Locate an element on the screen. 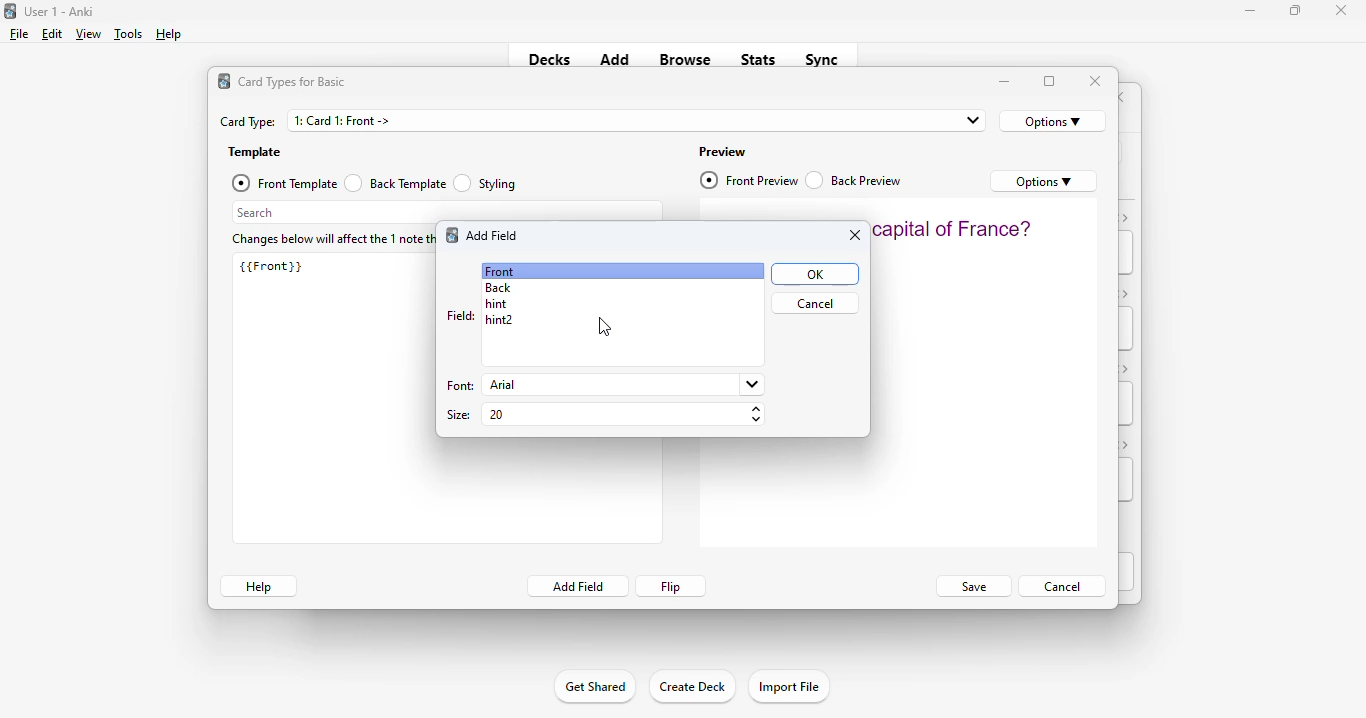  changes below will affect the 1 note that uses this card type is located at coordinates (330, 240).